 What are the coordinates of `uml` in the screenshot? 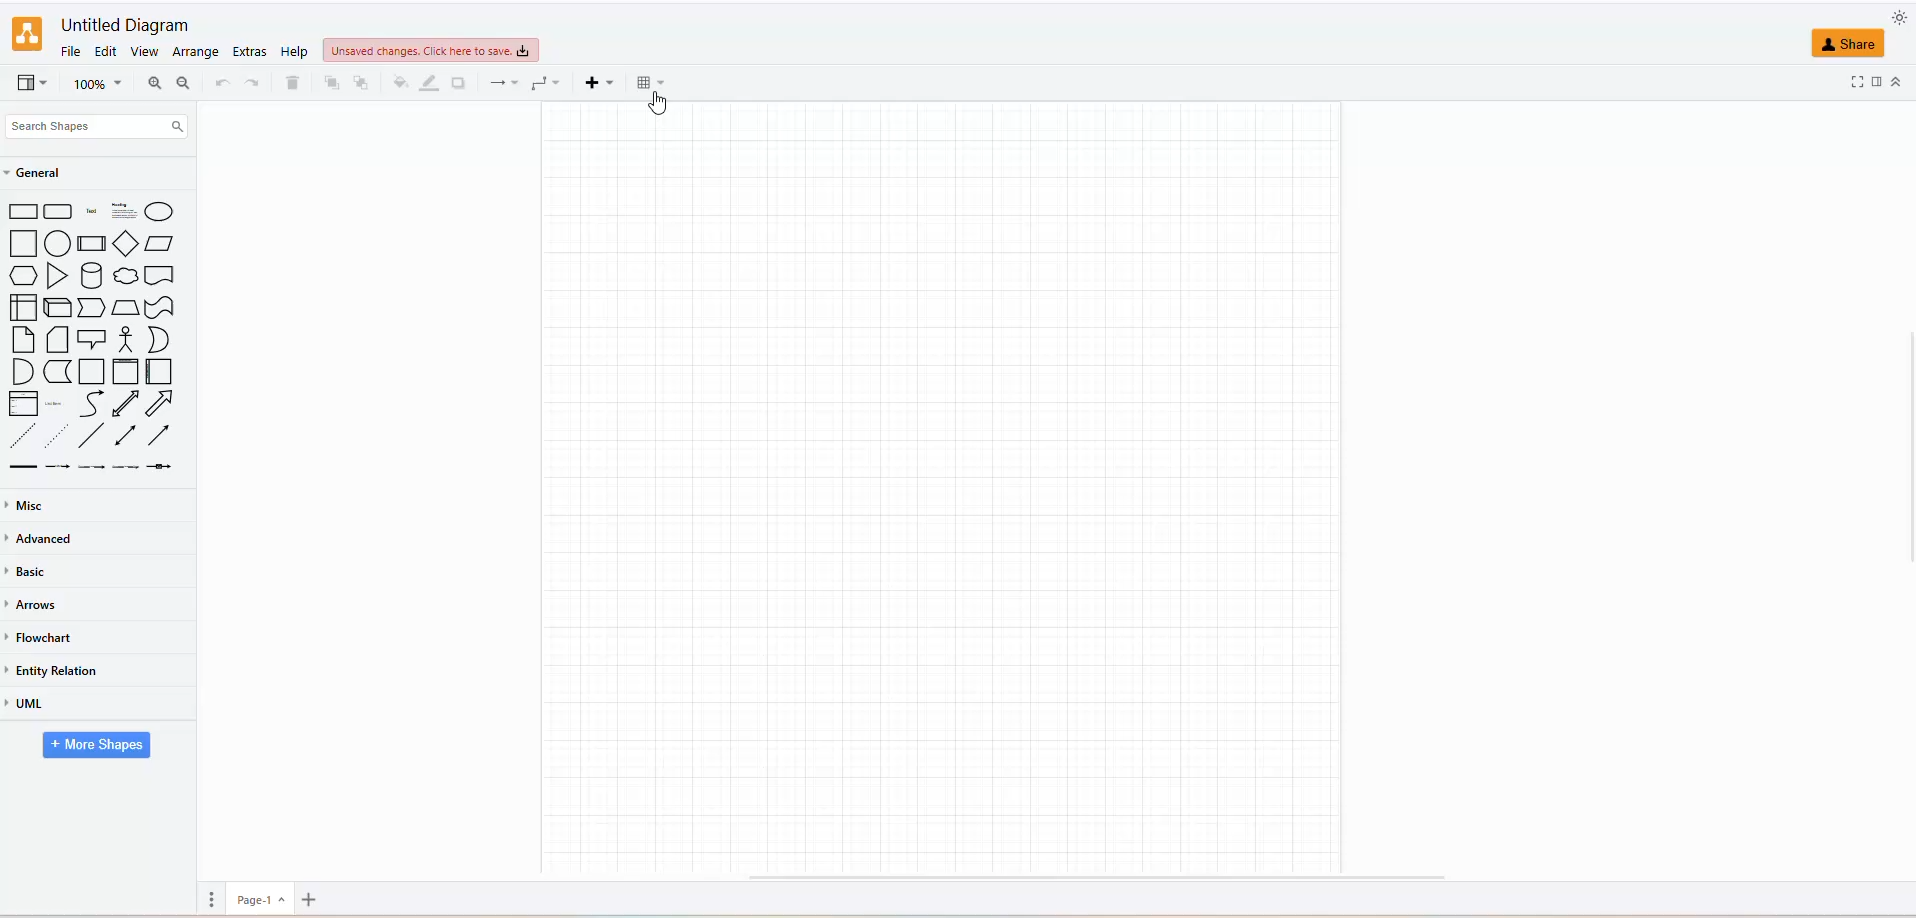 It's located at (31, 708).